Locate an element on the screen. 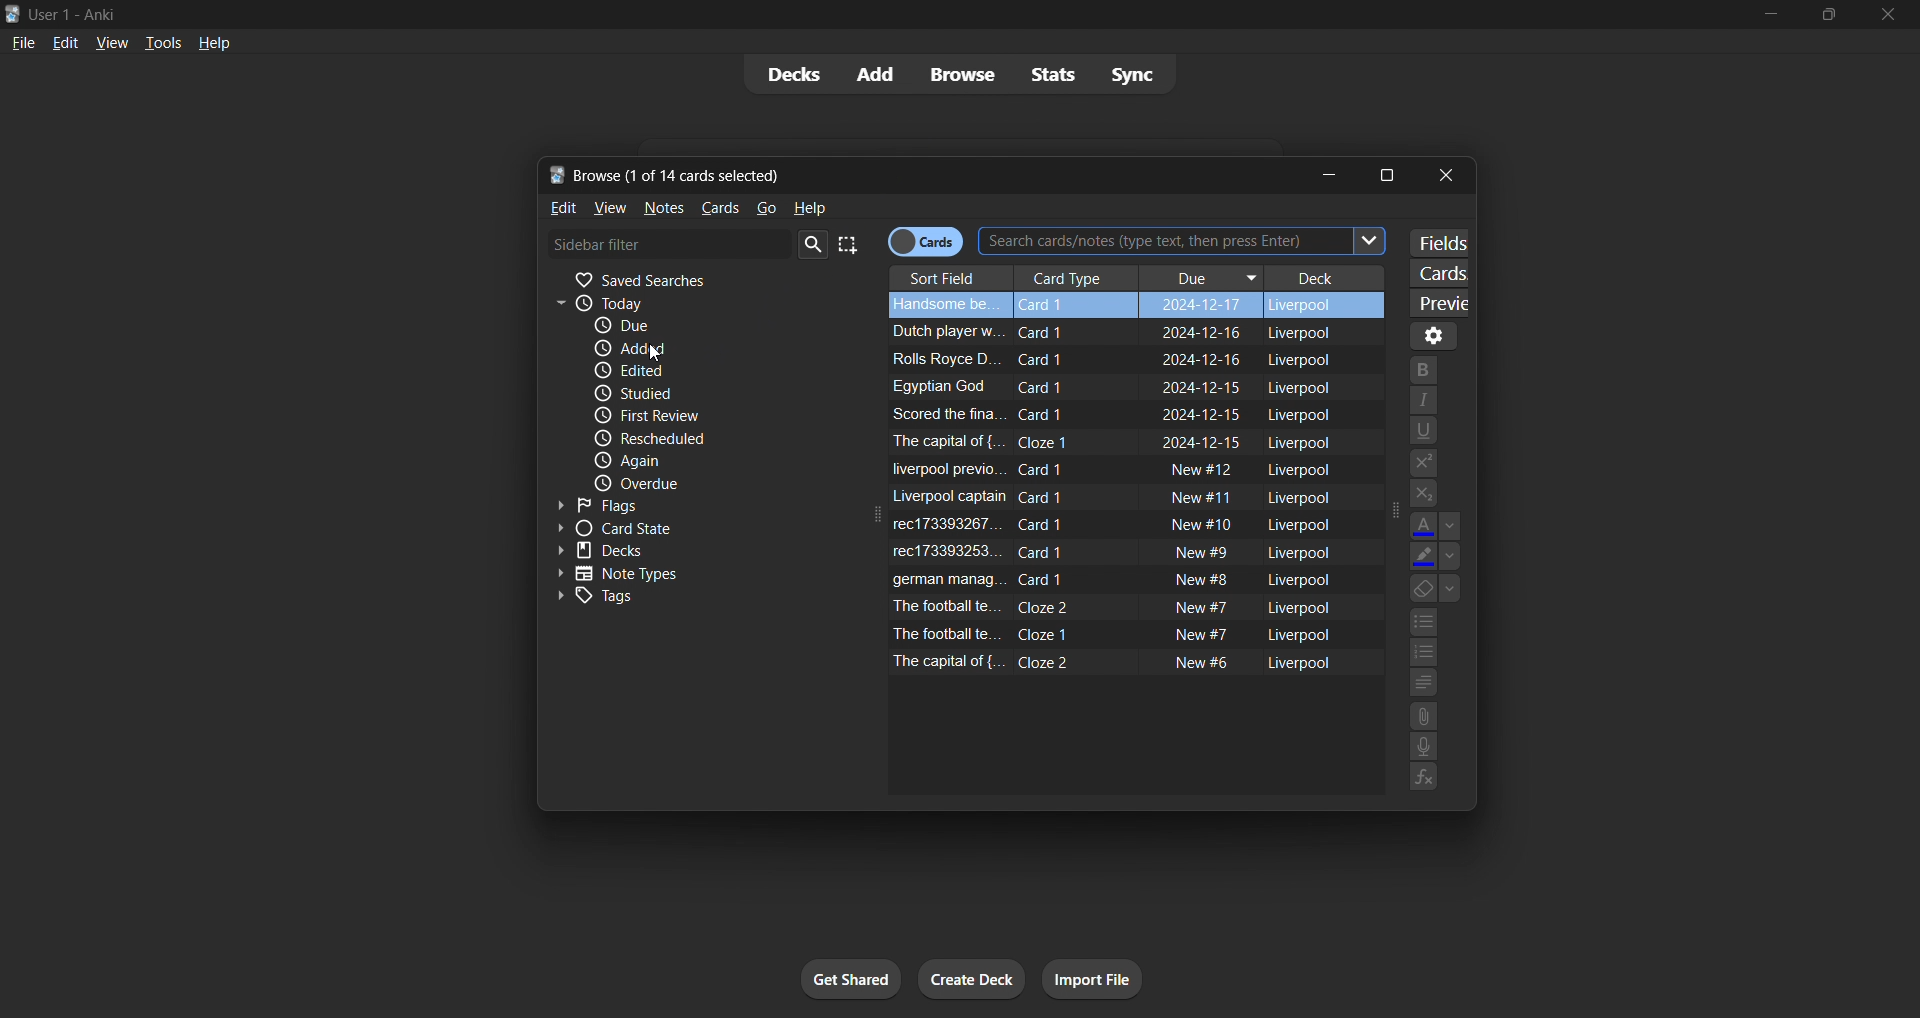 The height and width of the screenshot is (1018, 1920). Scored the fina. Card 1 2024-12-15 Liverpool is located at coordinates (1112, 413).